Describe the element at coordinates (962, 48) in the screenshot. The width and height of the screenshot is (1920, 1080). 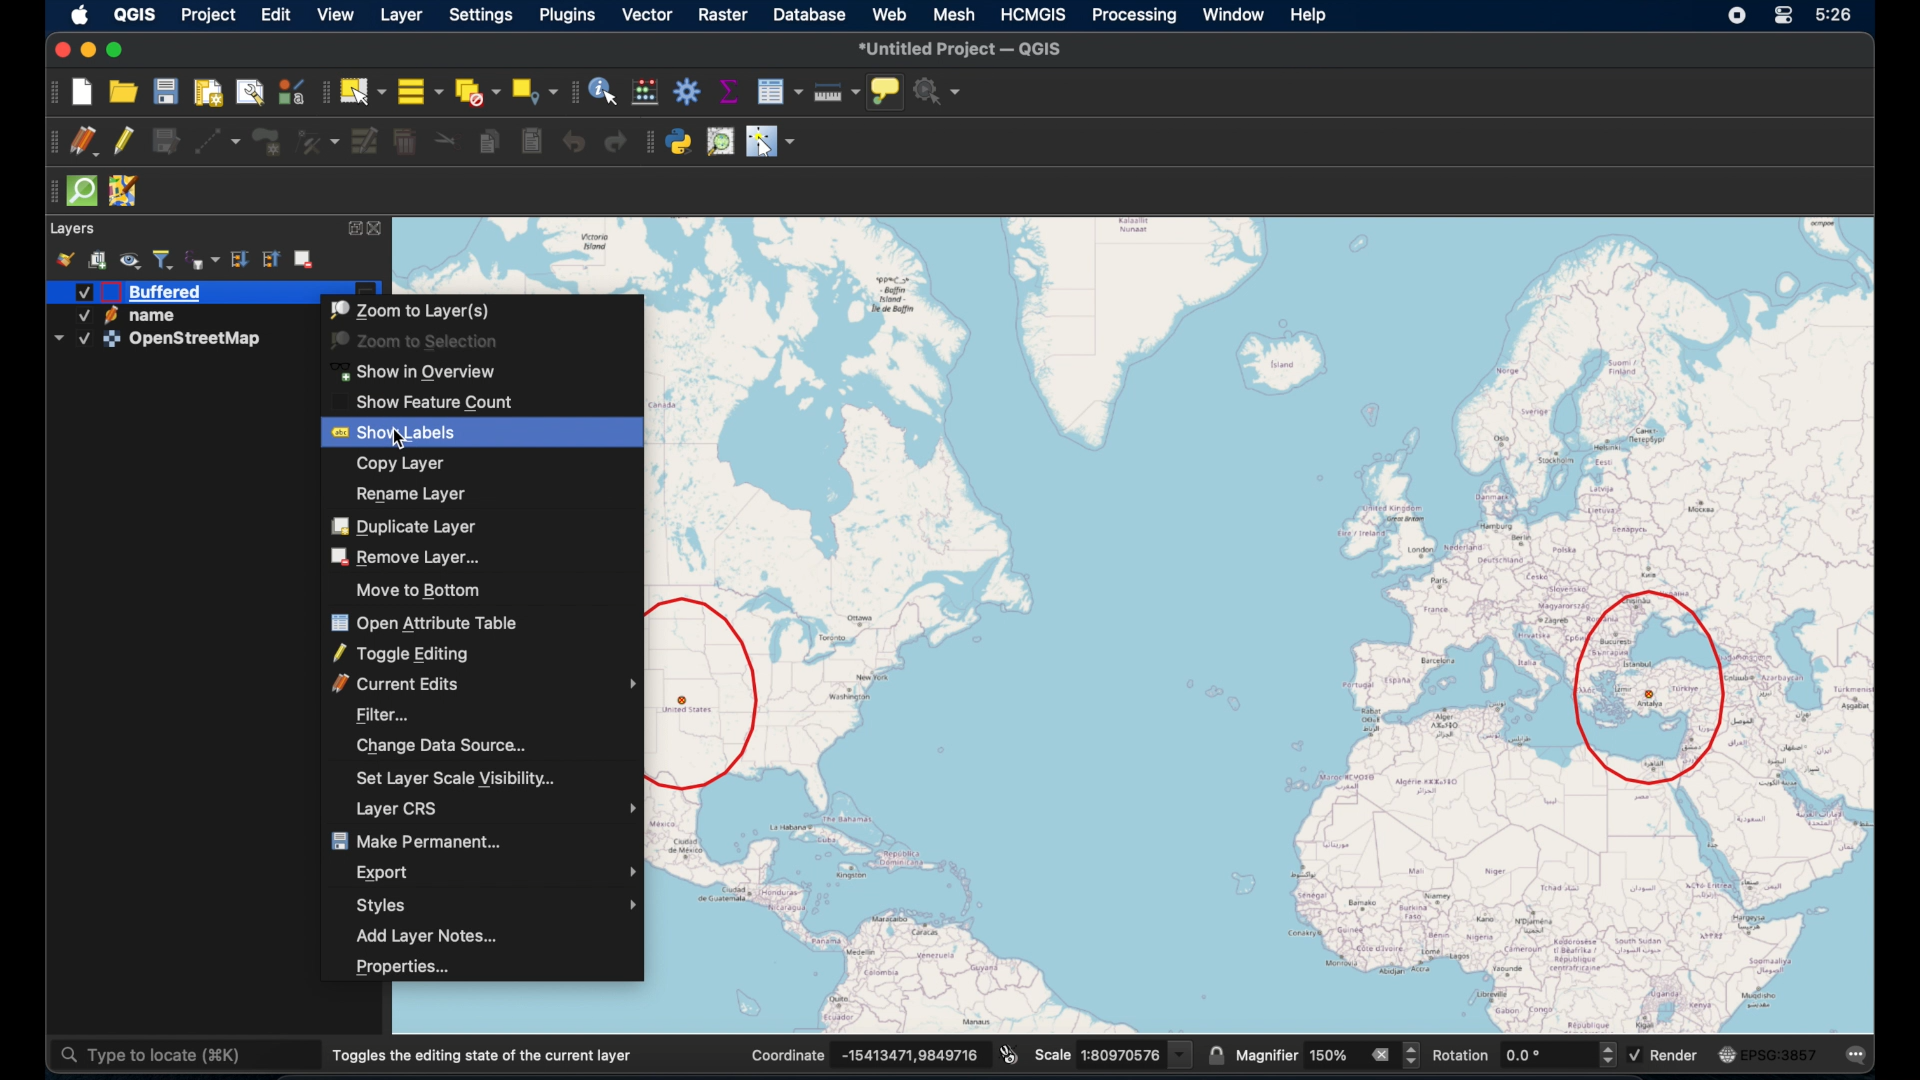
I see `untitled project - QGIS` at that location.